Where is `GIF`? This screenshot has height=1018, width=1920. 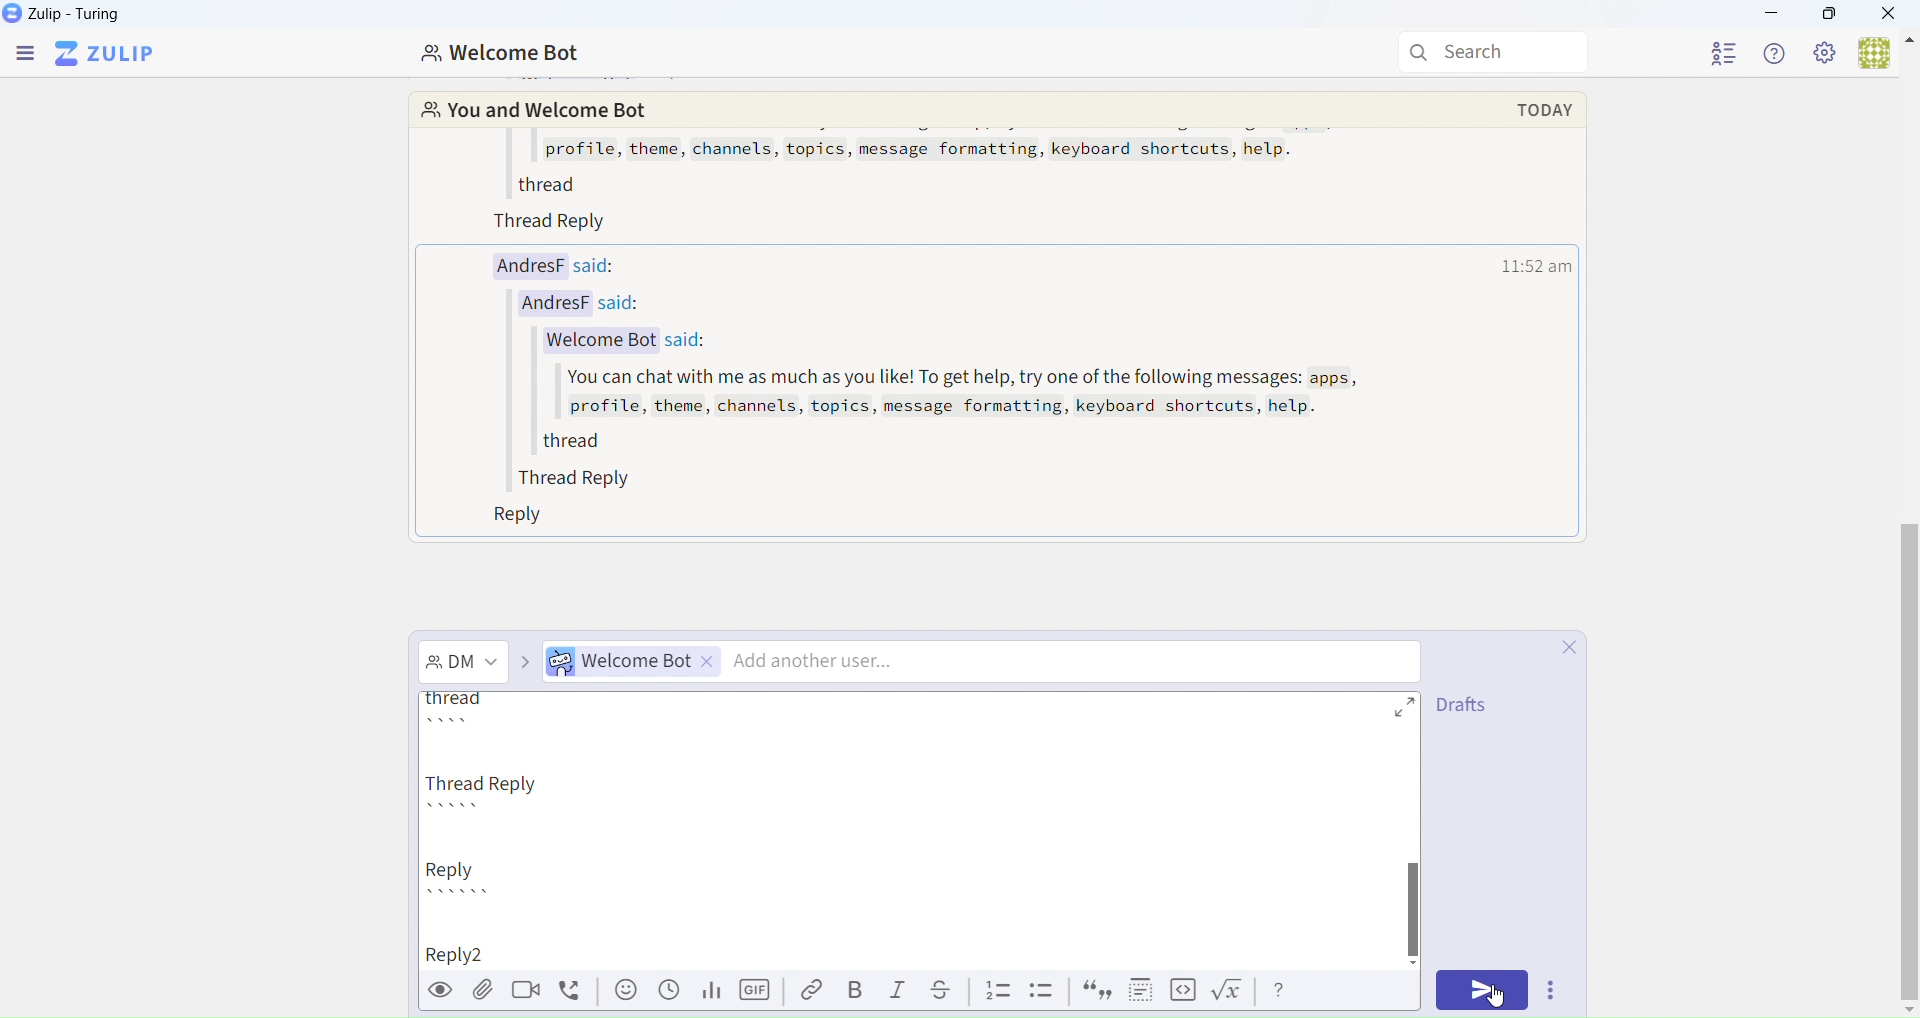 GIF is located at coordinates (754, 991).